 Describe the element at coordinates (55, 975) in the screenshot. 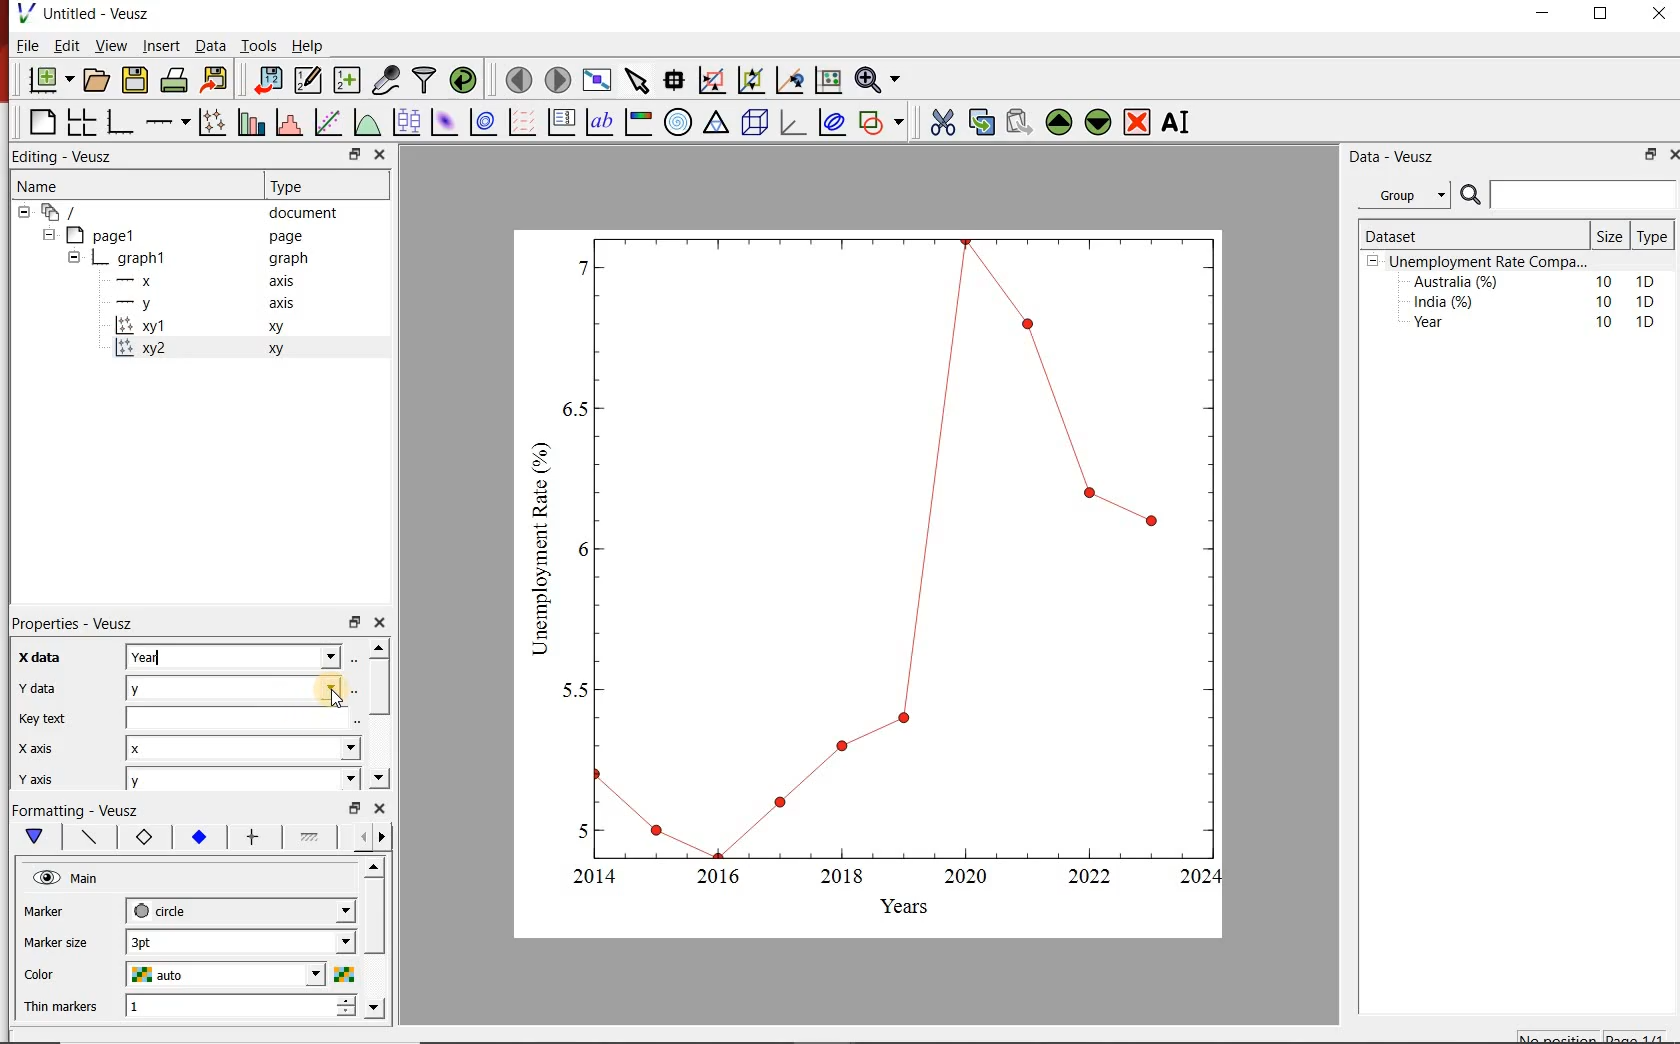

I see `color` at that location.